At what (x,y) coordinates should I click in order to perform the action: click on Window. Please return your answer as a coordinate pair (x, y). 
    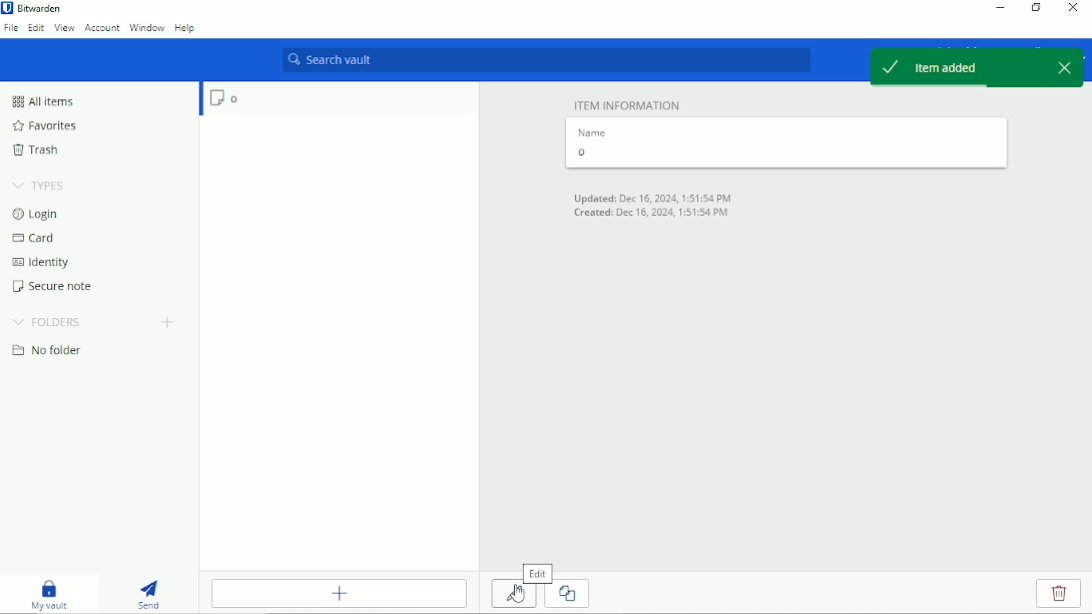
    Looking at the image, I should click on (147, 27).